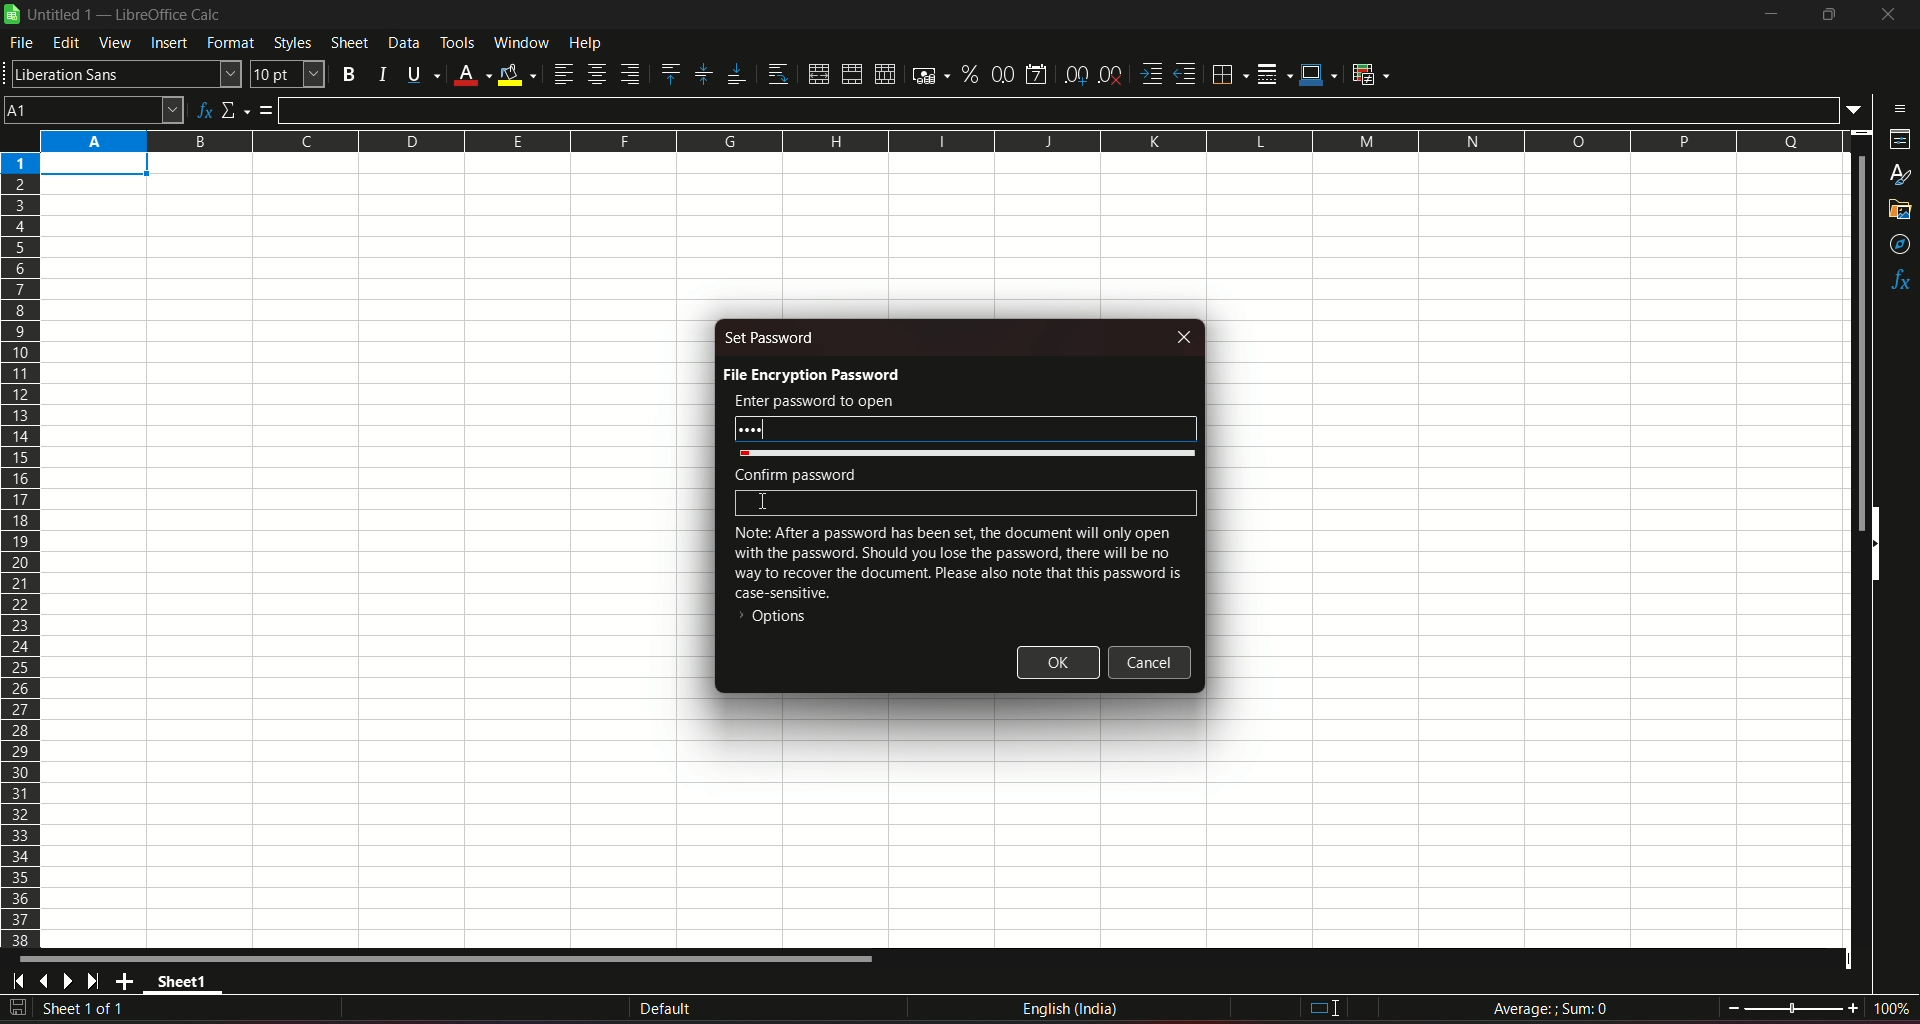 The height and width of the screenshot is (1024, 1920). Describe the element at coordinates (1150, 73) in the screenshot. I see `increase indent` at that location.